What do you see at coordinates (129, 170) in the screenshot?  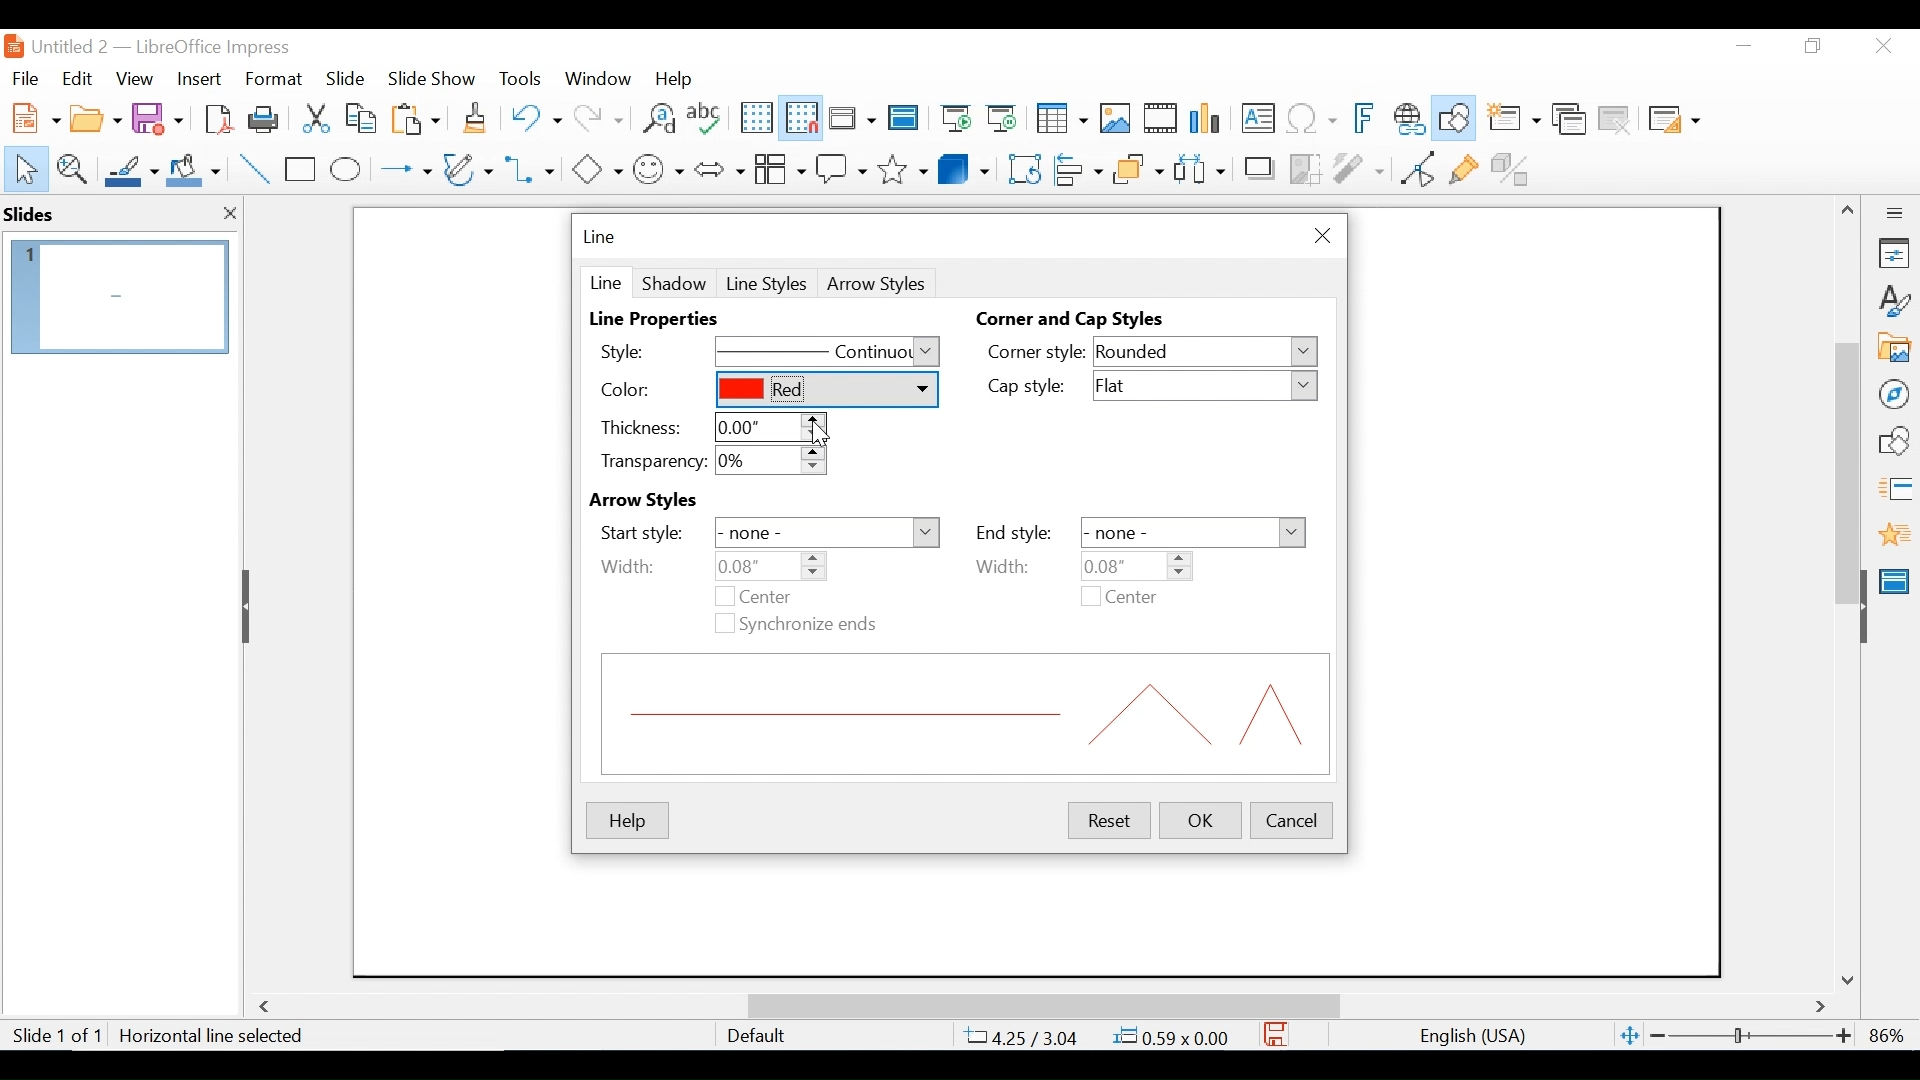 I see `Line Color` at bounding box center [129, 170].